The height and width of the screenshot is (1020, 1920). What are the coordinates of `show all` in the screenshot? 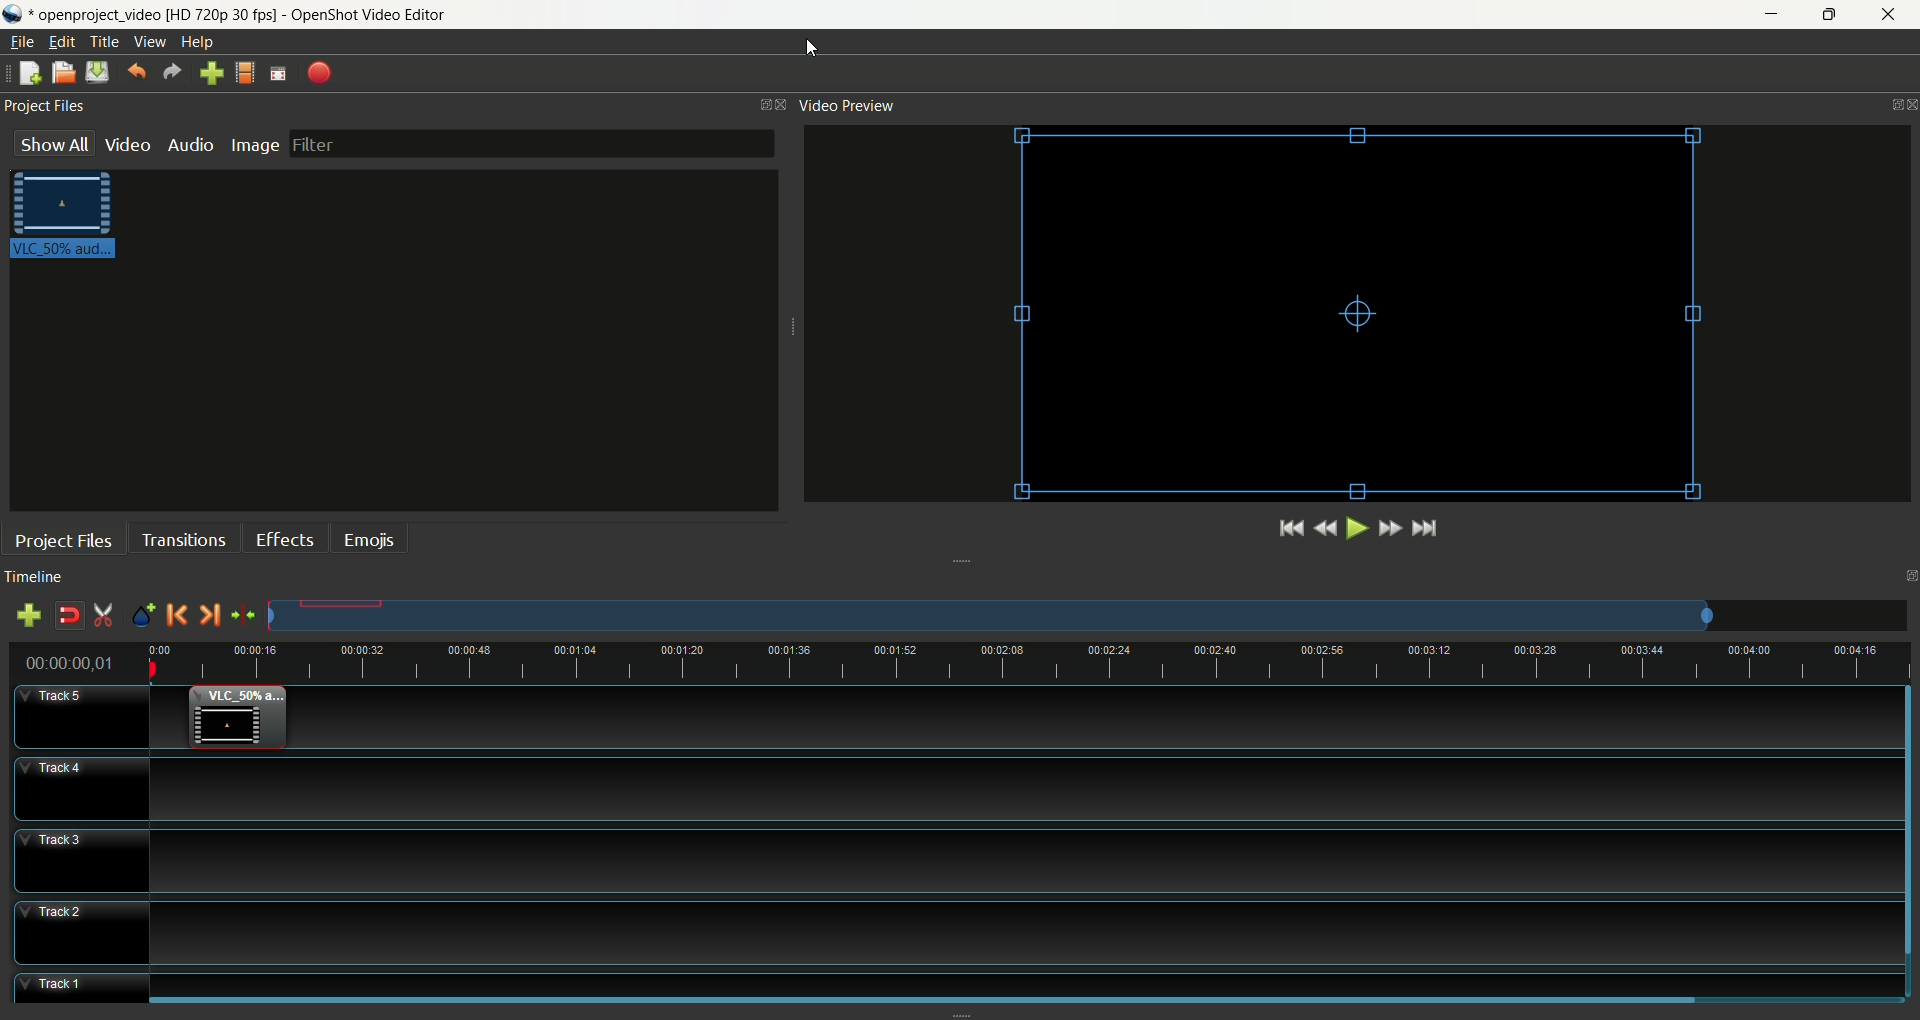 It's located at (51, 144).